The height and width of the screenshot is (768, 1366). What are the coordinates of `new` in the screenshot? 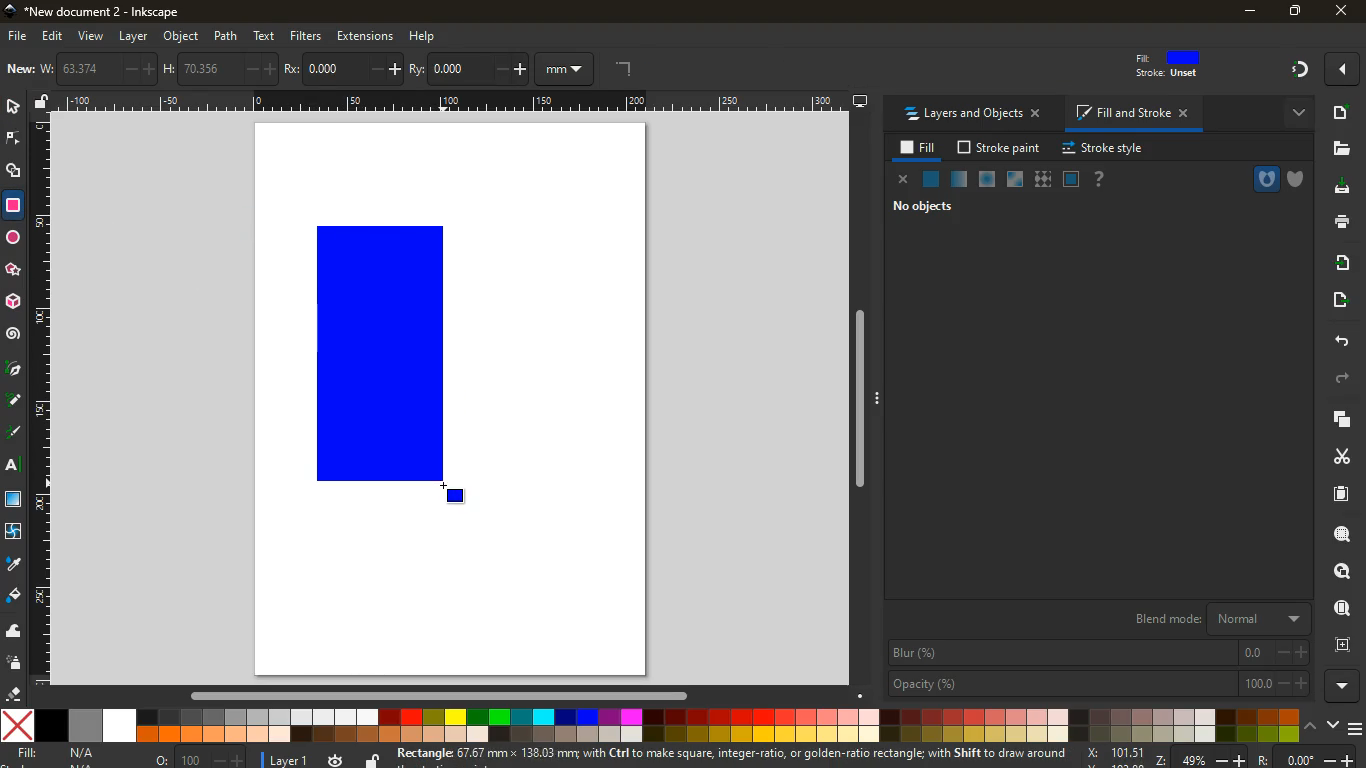 It's located at (20, 69).